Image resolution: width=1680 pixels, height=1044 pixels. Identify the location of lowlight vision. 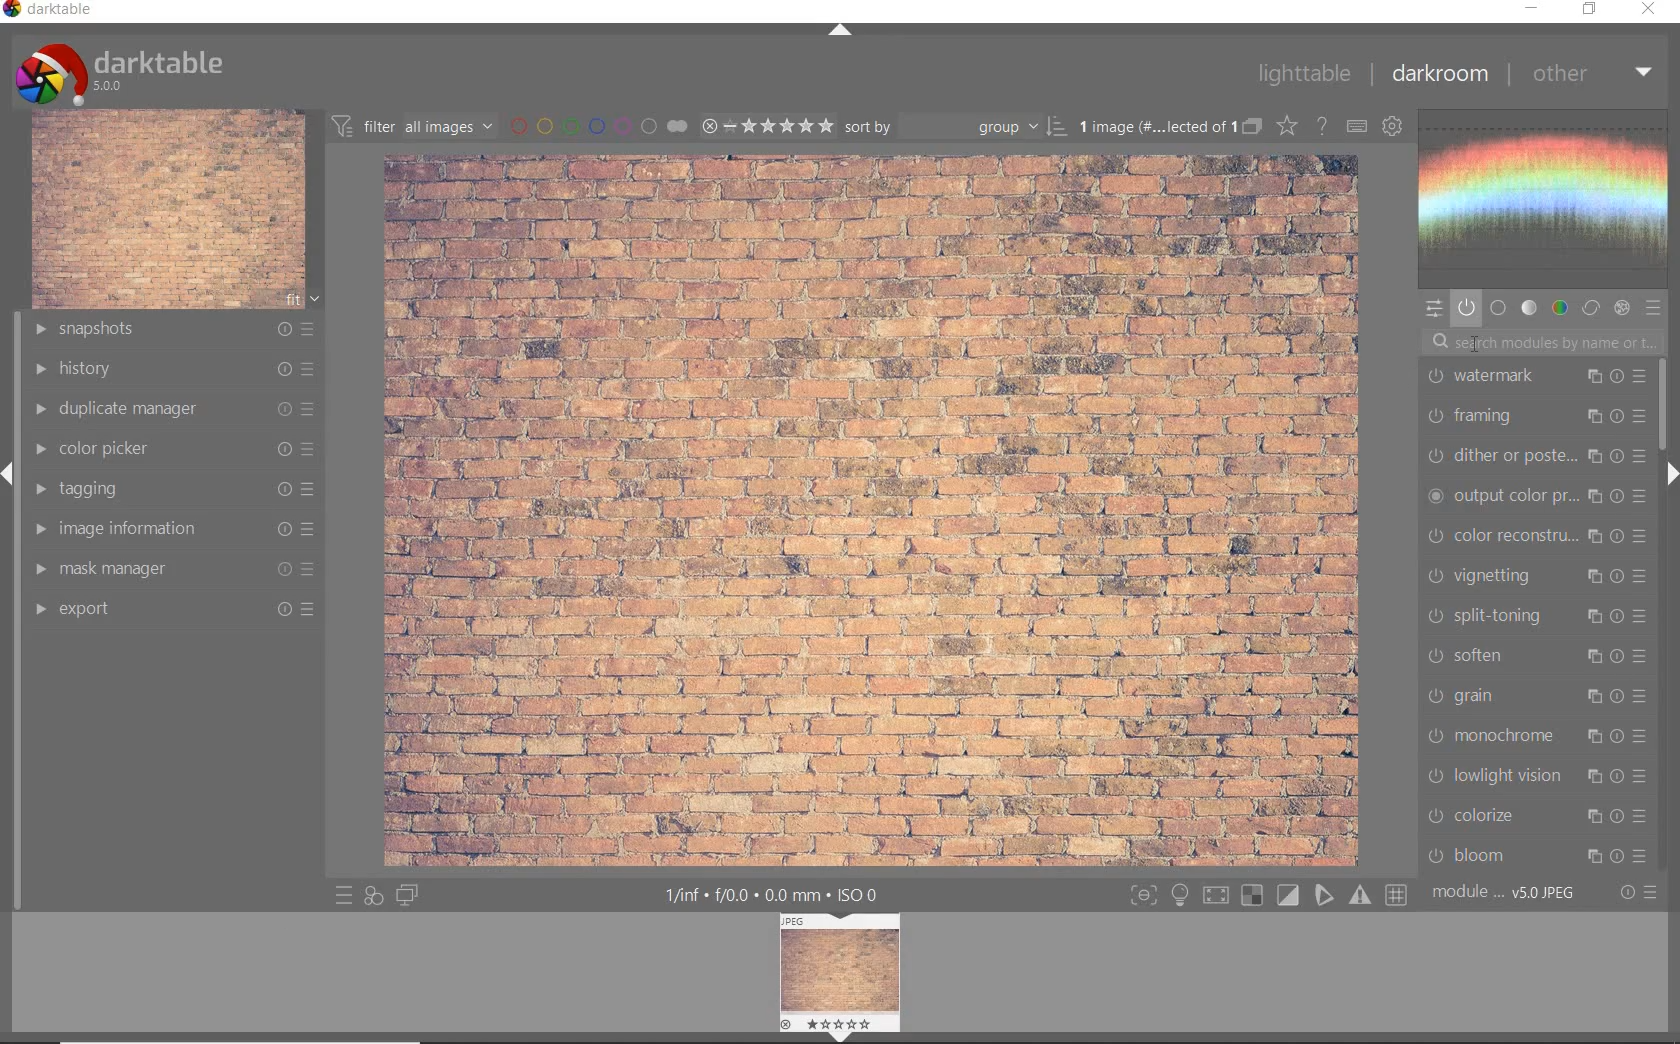
(1537, 779).